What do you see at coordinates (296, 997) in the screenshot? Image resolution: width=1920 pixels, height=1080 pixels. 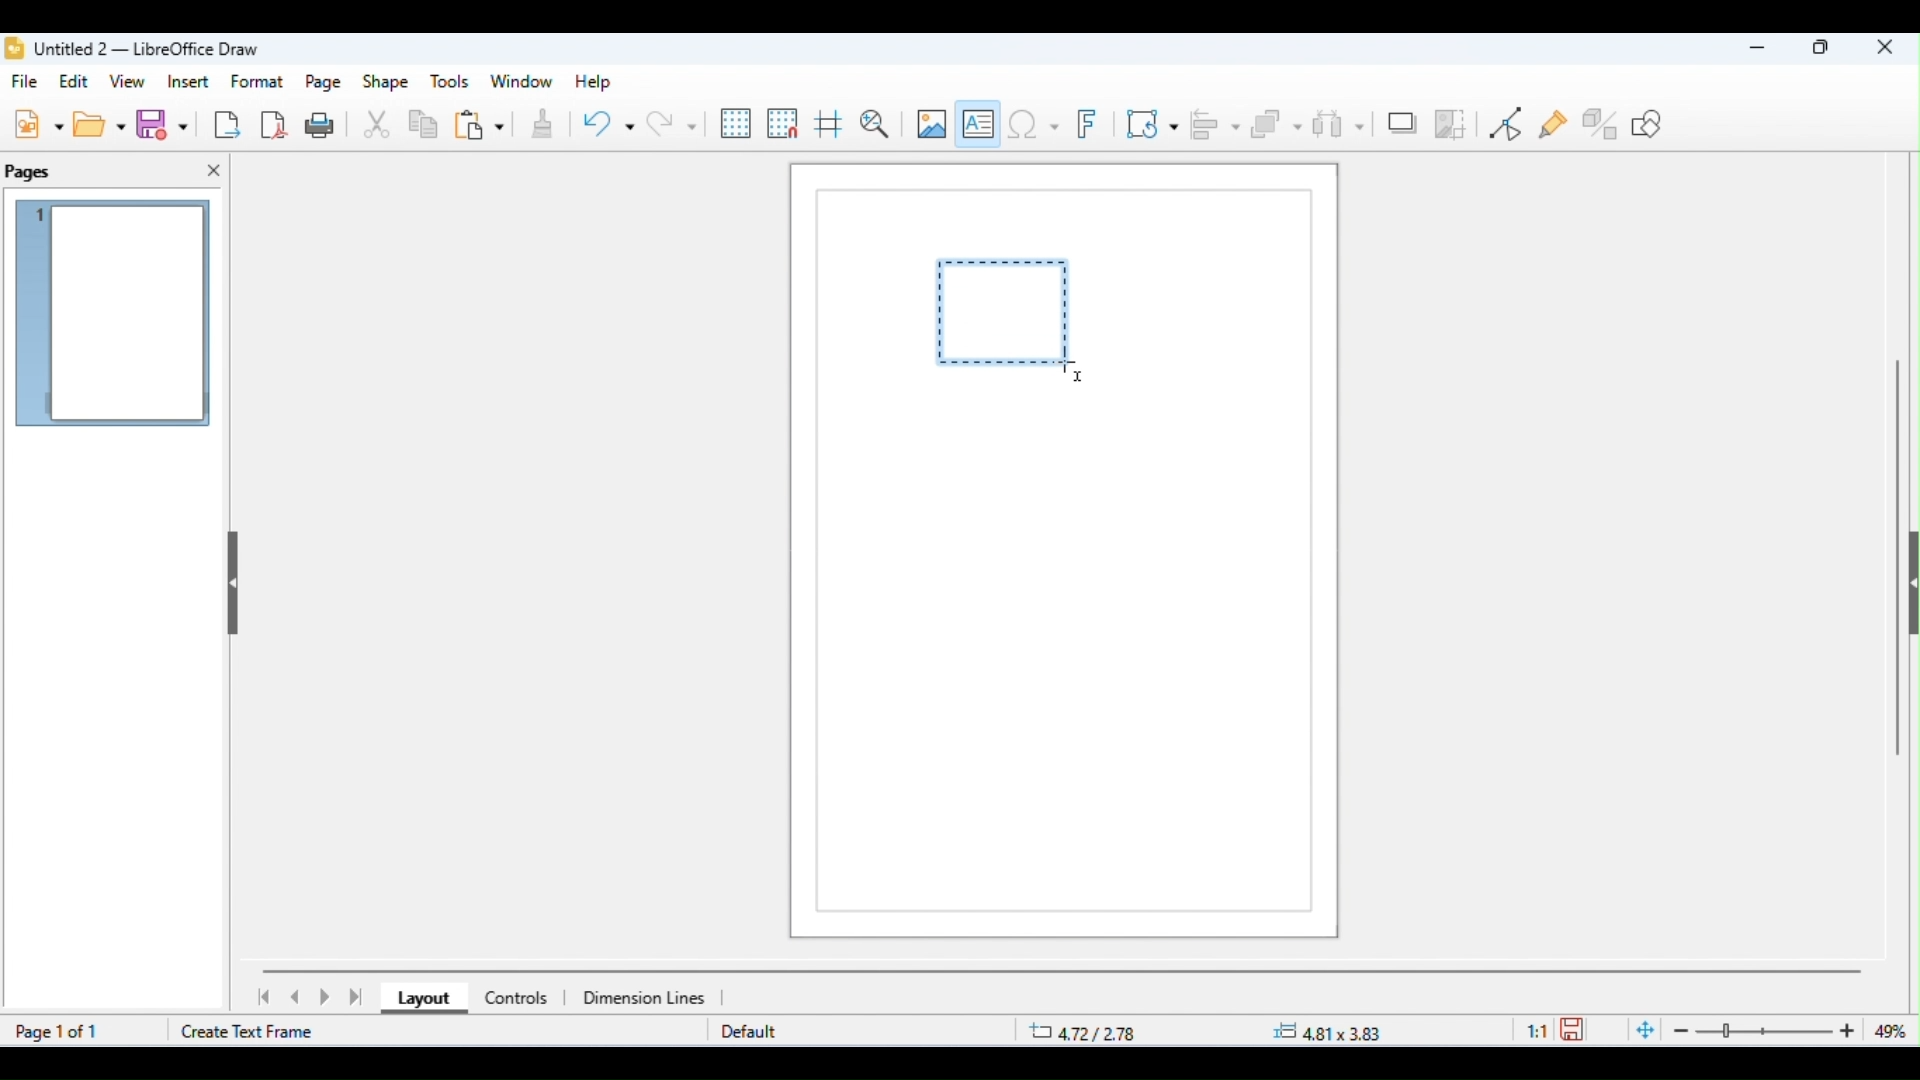 I see `previous page` at bounding box center [296, 997].